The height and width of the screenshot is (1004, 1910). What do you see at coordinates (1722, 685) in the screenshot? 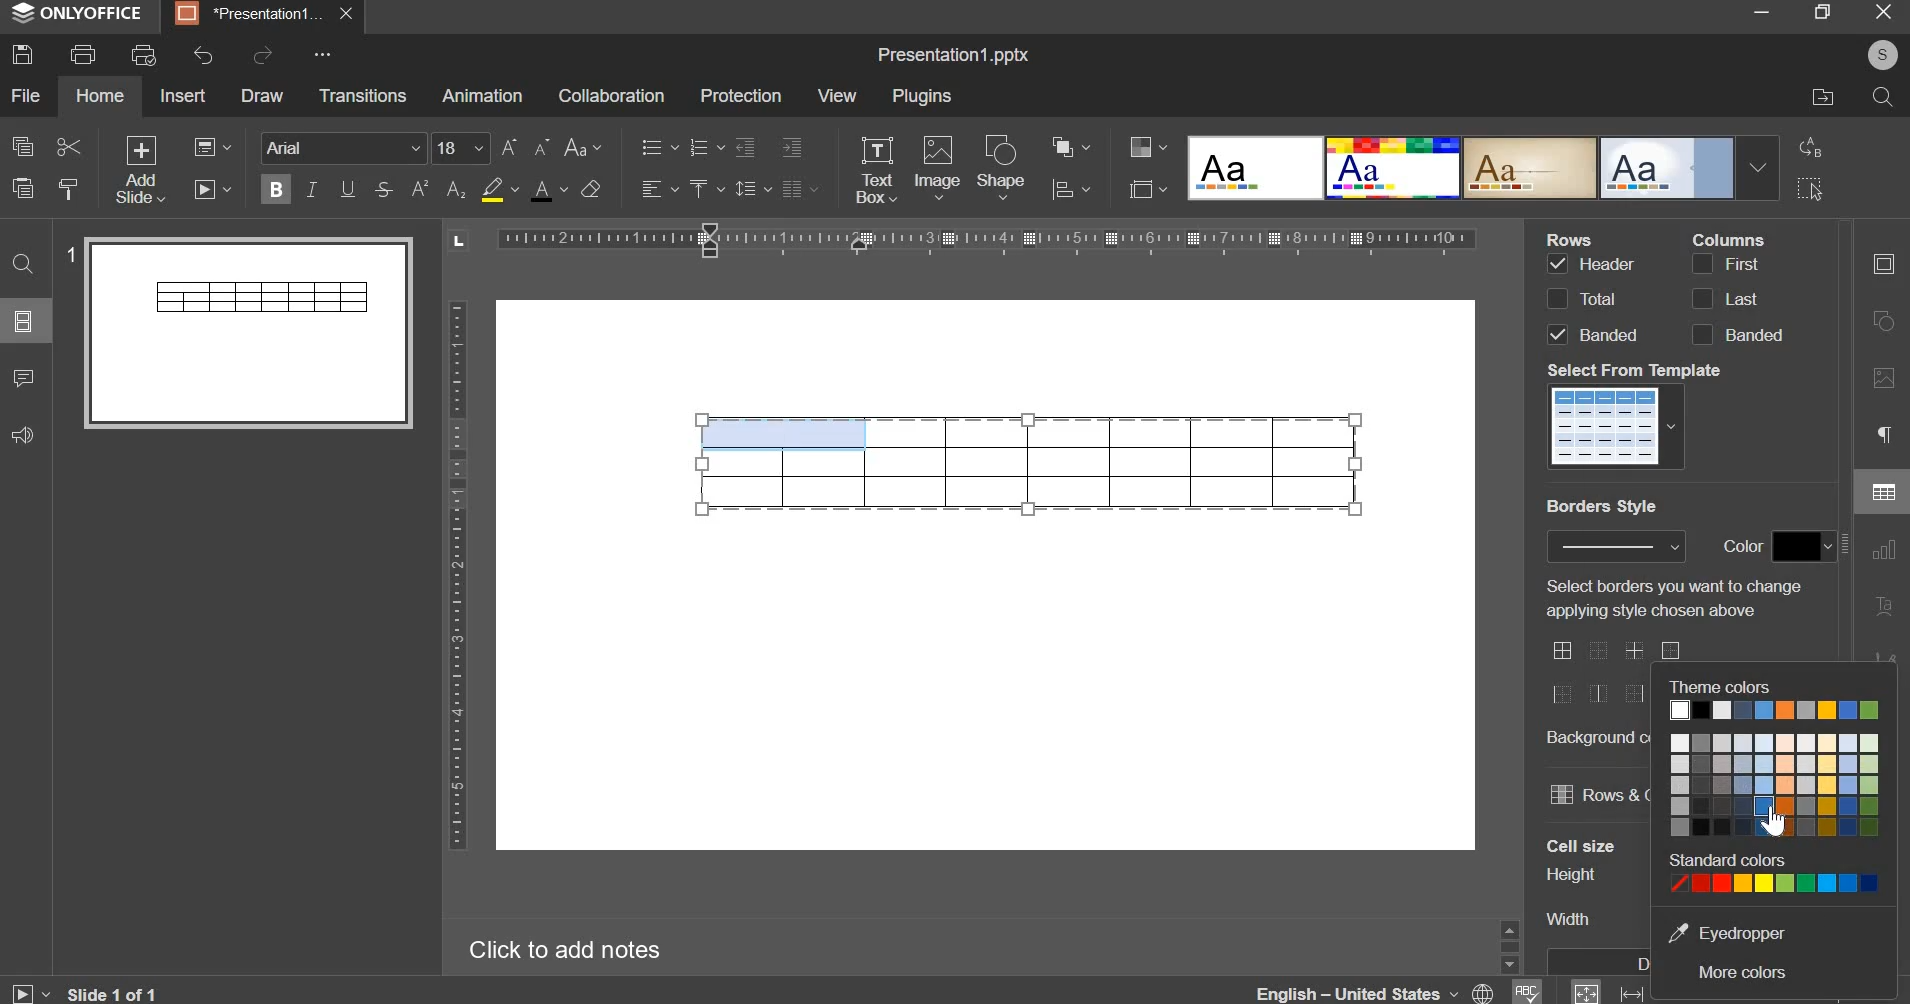
I see `Theme colors` at bounding box center [1722, 685].